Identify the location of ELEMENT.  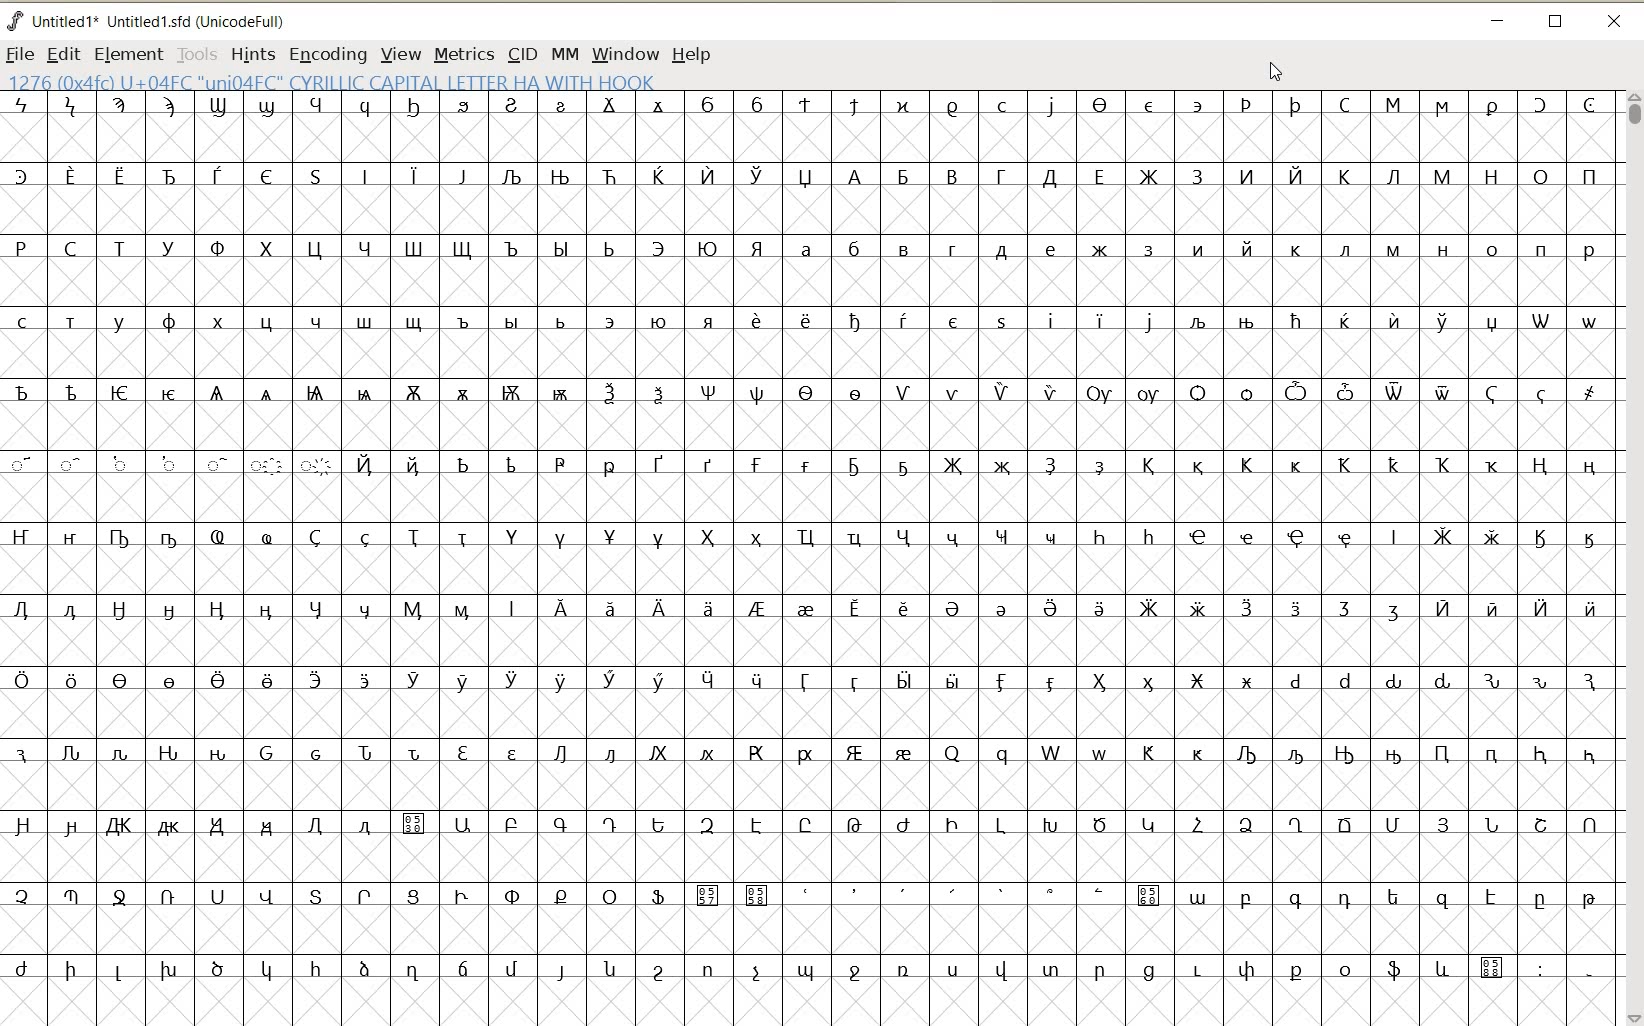
(128, 54).